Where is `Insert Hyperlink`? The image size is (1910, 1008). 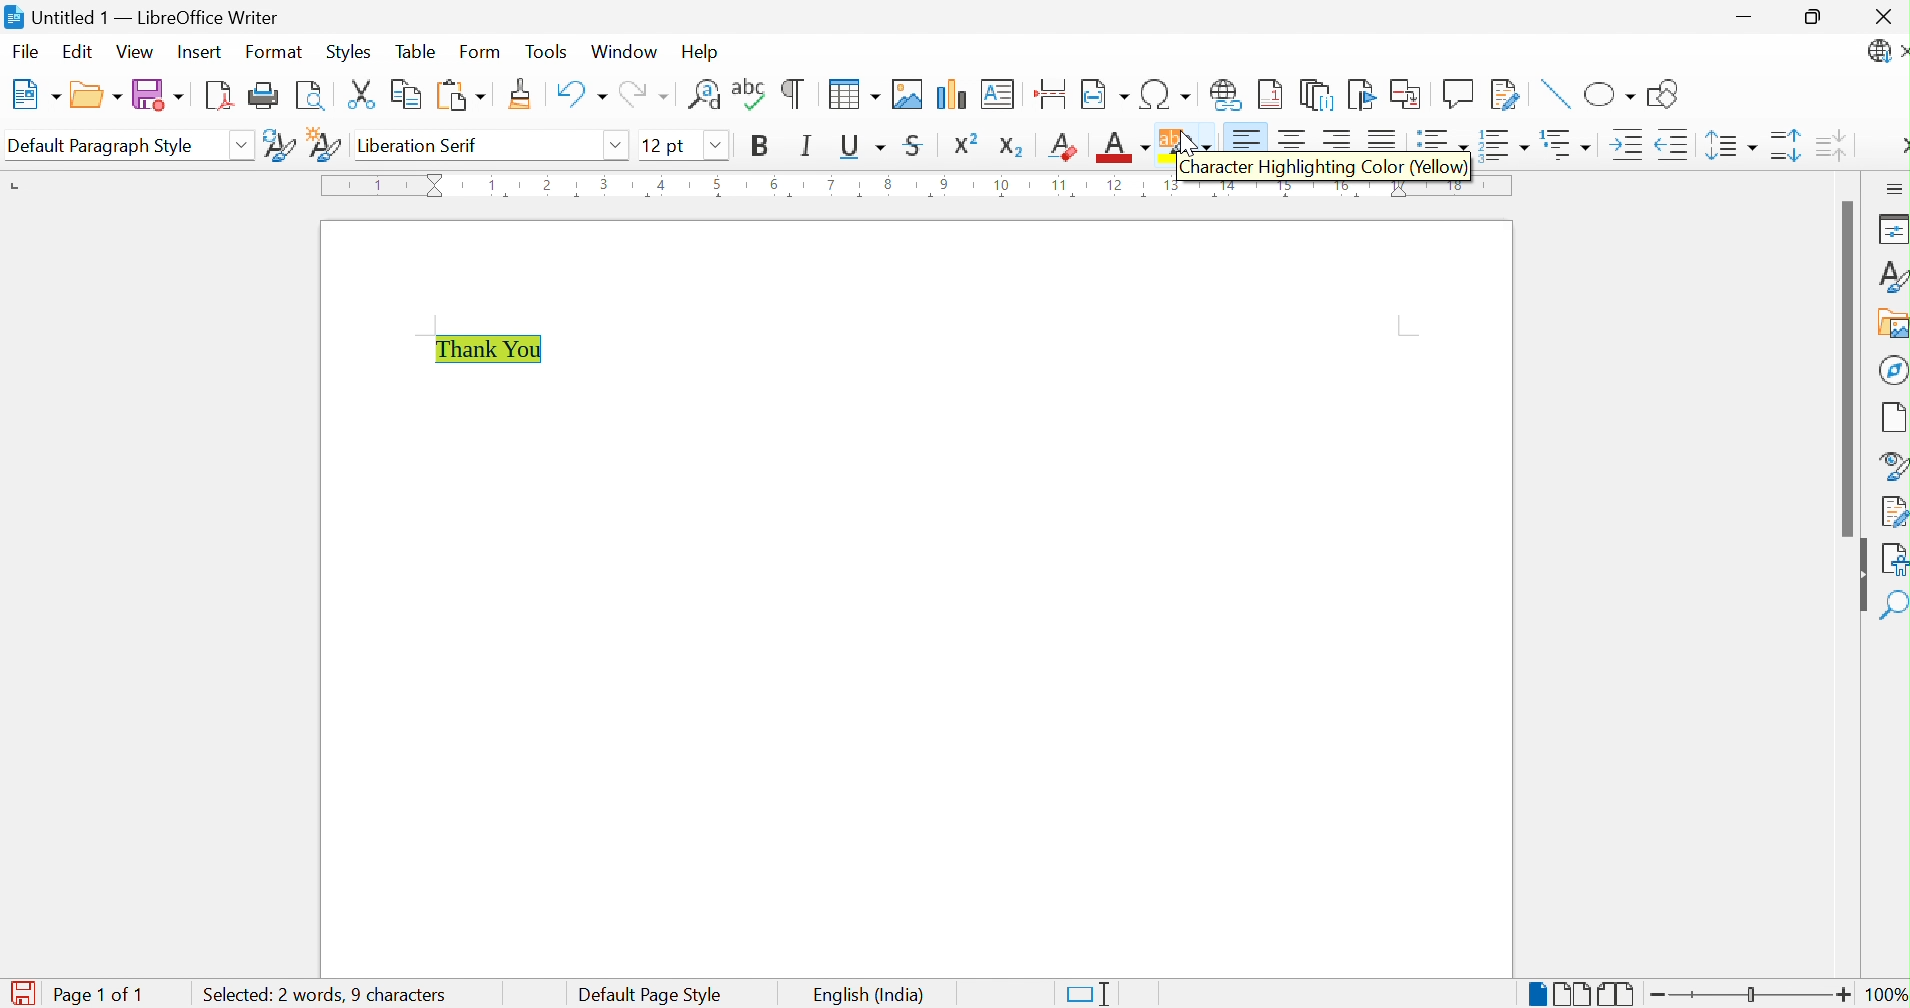
Insert Hyperlink is located at coordinates (1226, 96).